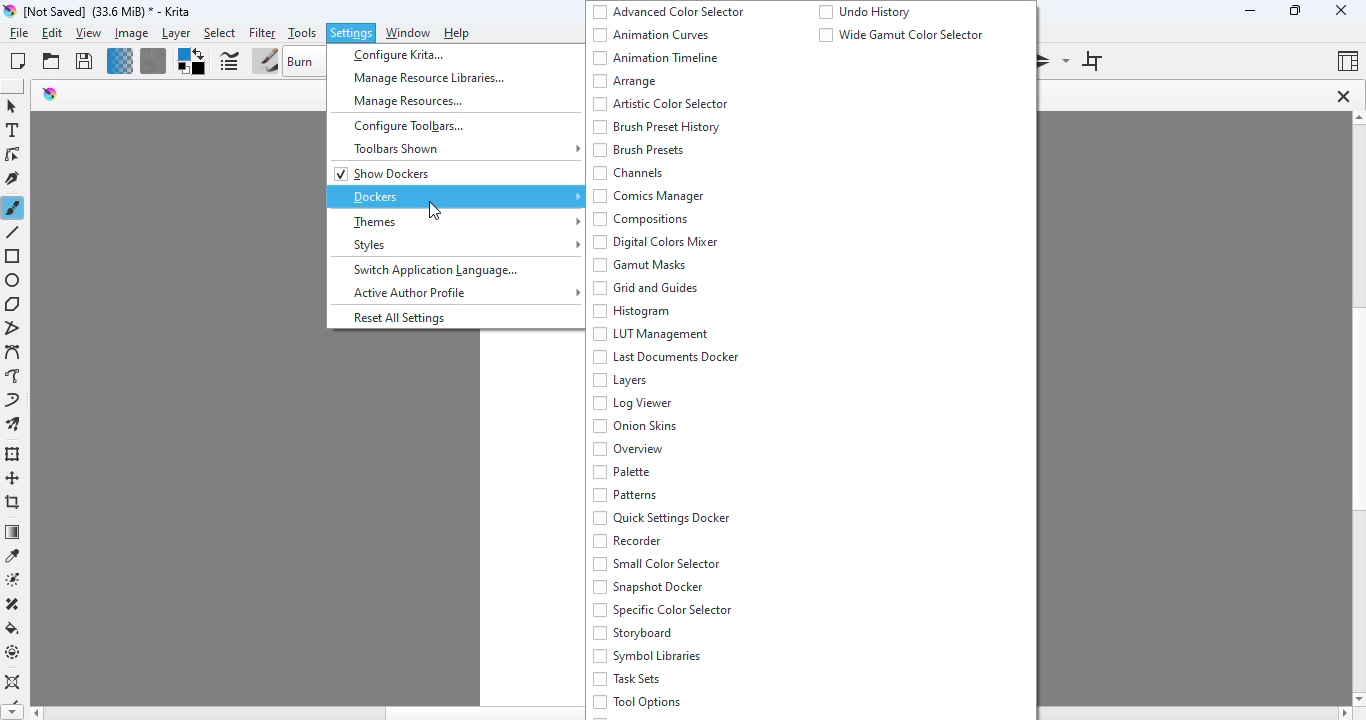  I want to click on select, so click(219, 34).